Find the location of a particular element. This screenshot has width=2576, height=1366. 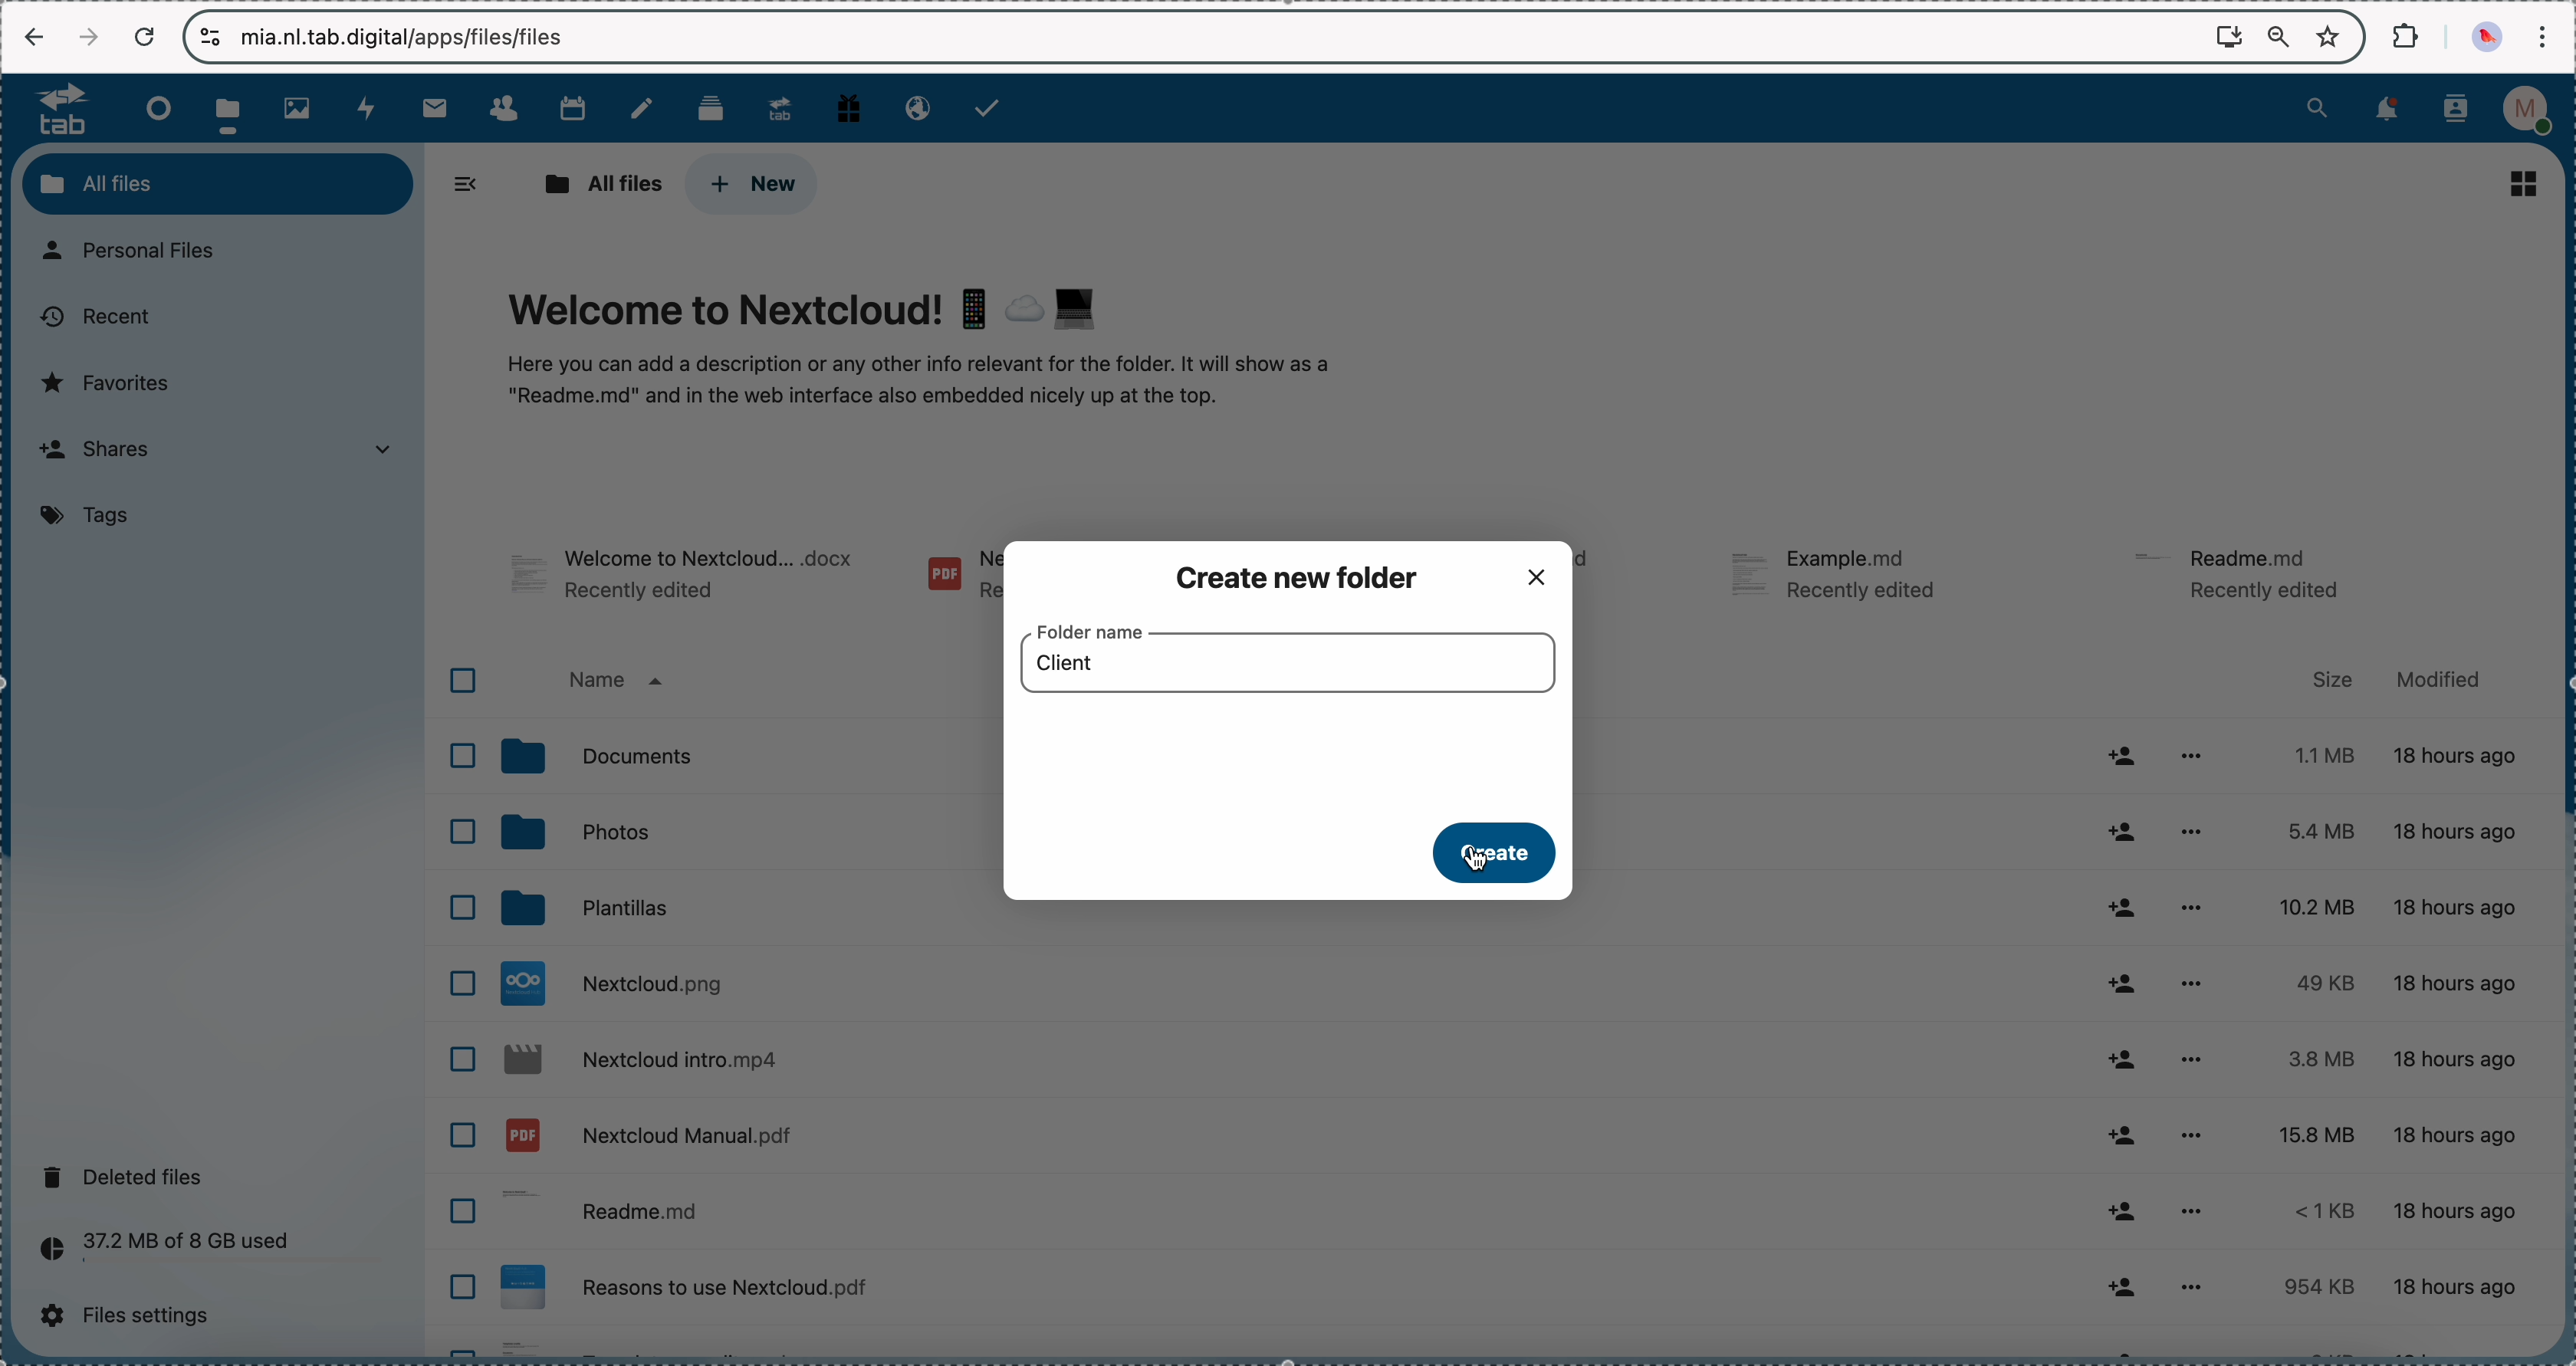

navigate back is located at coordinates (35, 39).